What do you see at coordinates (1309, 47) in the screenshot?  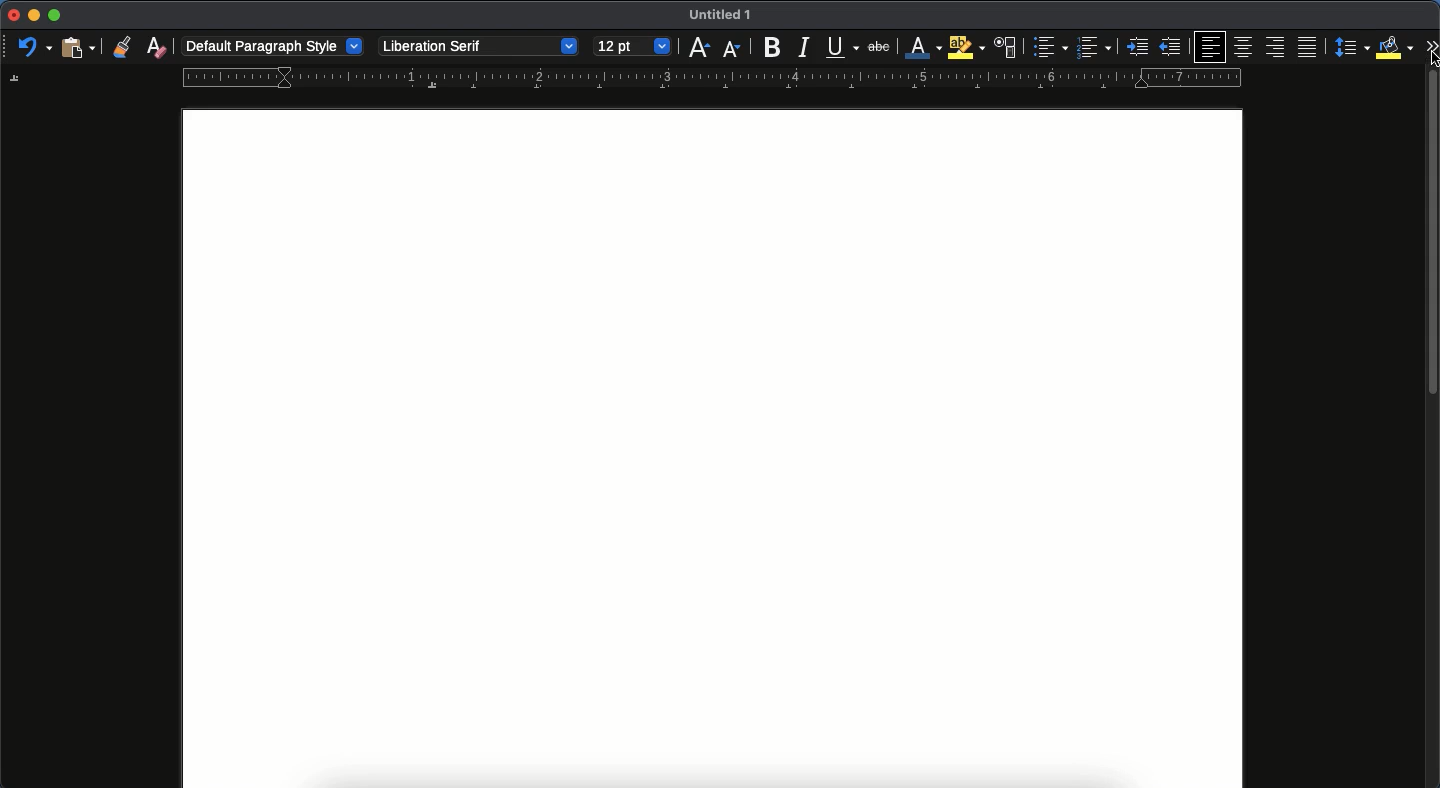 I see `justify` at bounding box center [1309, 47].